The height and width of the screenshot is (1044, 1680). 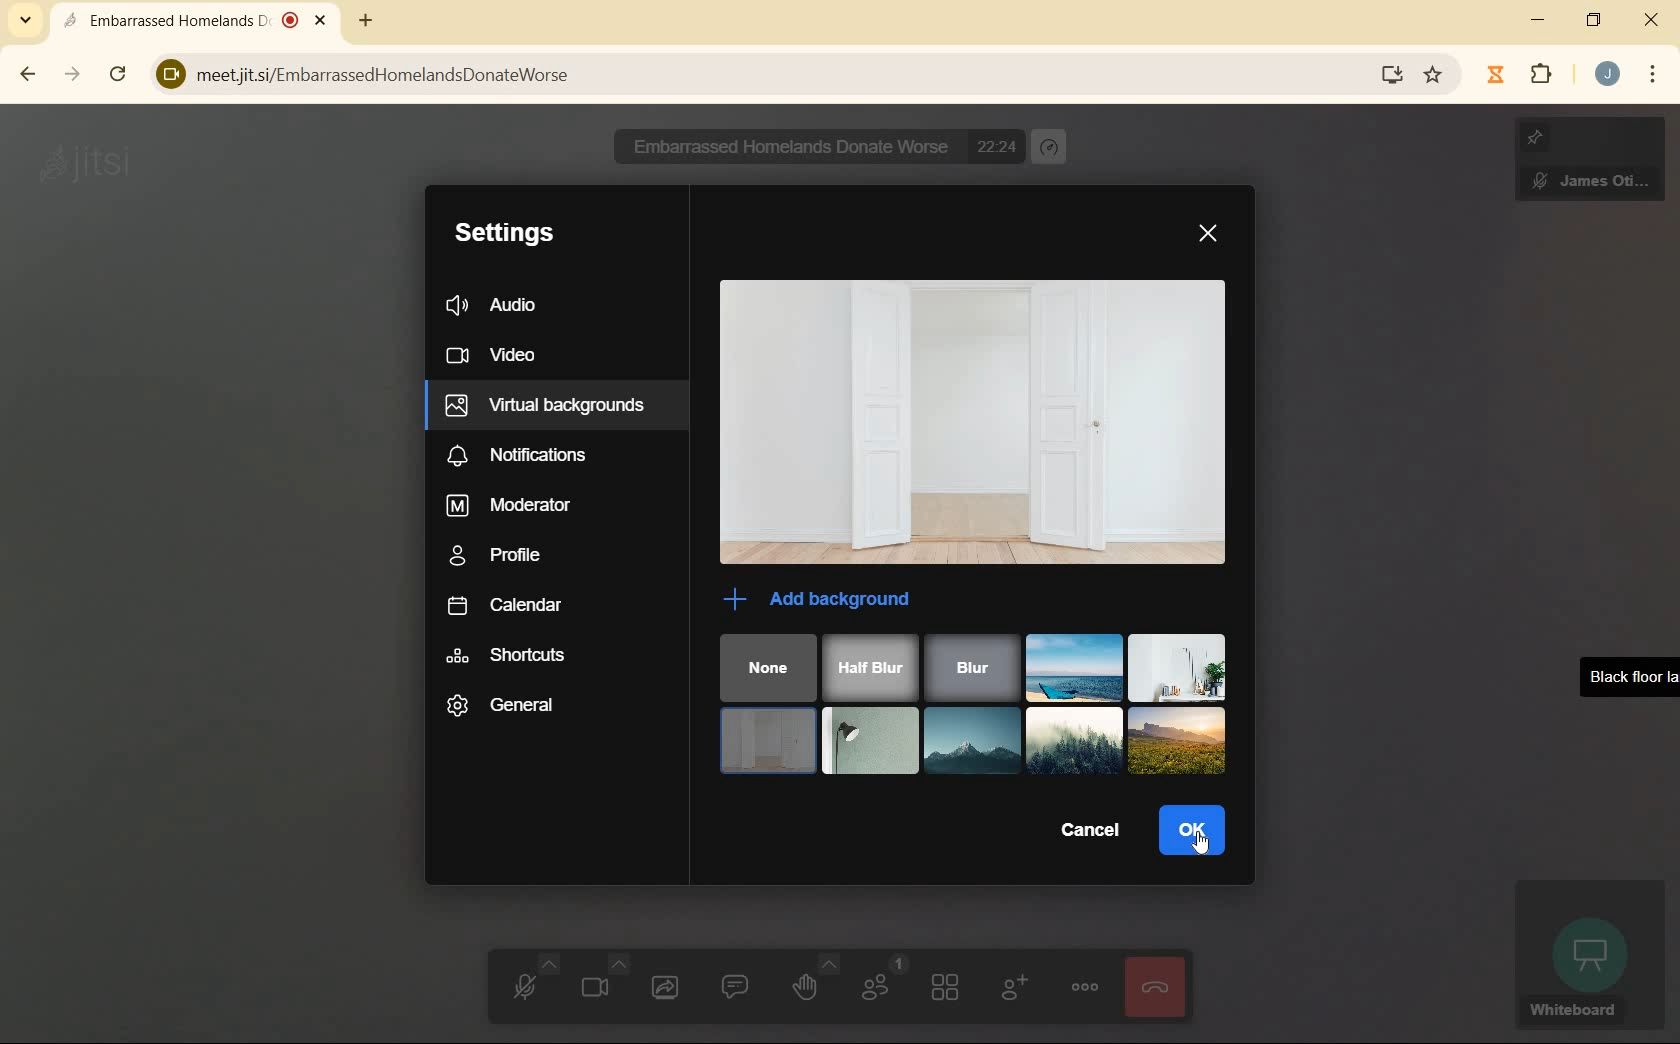 What do you see at coordinates (746, 70) in the screenshot?
I see ` meetjit.si/EmbarrassedHomelandsDonateWorse` at bounding box center [746, 70].